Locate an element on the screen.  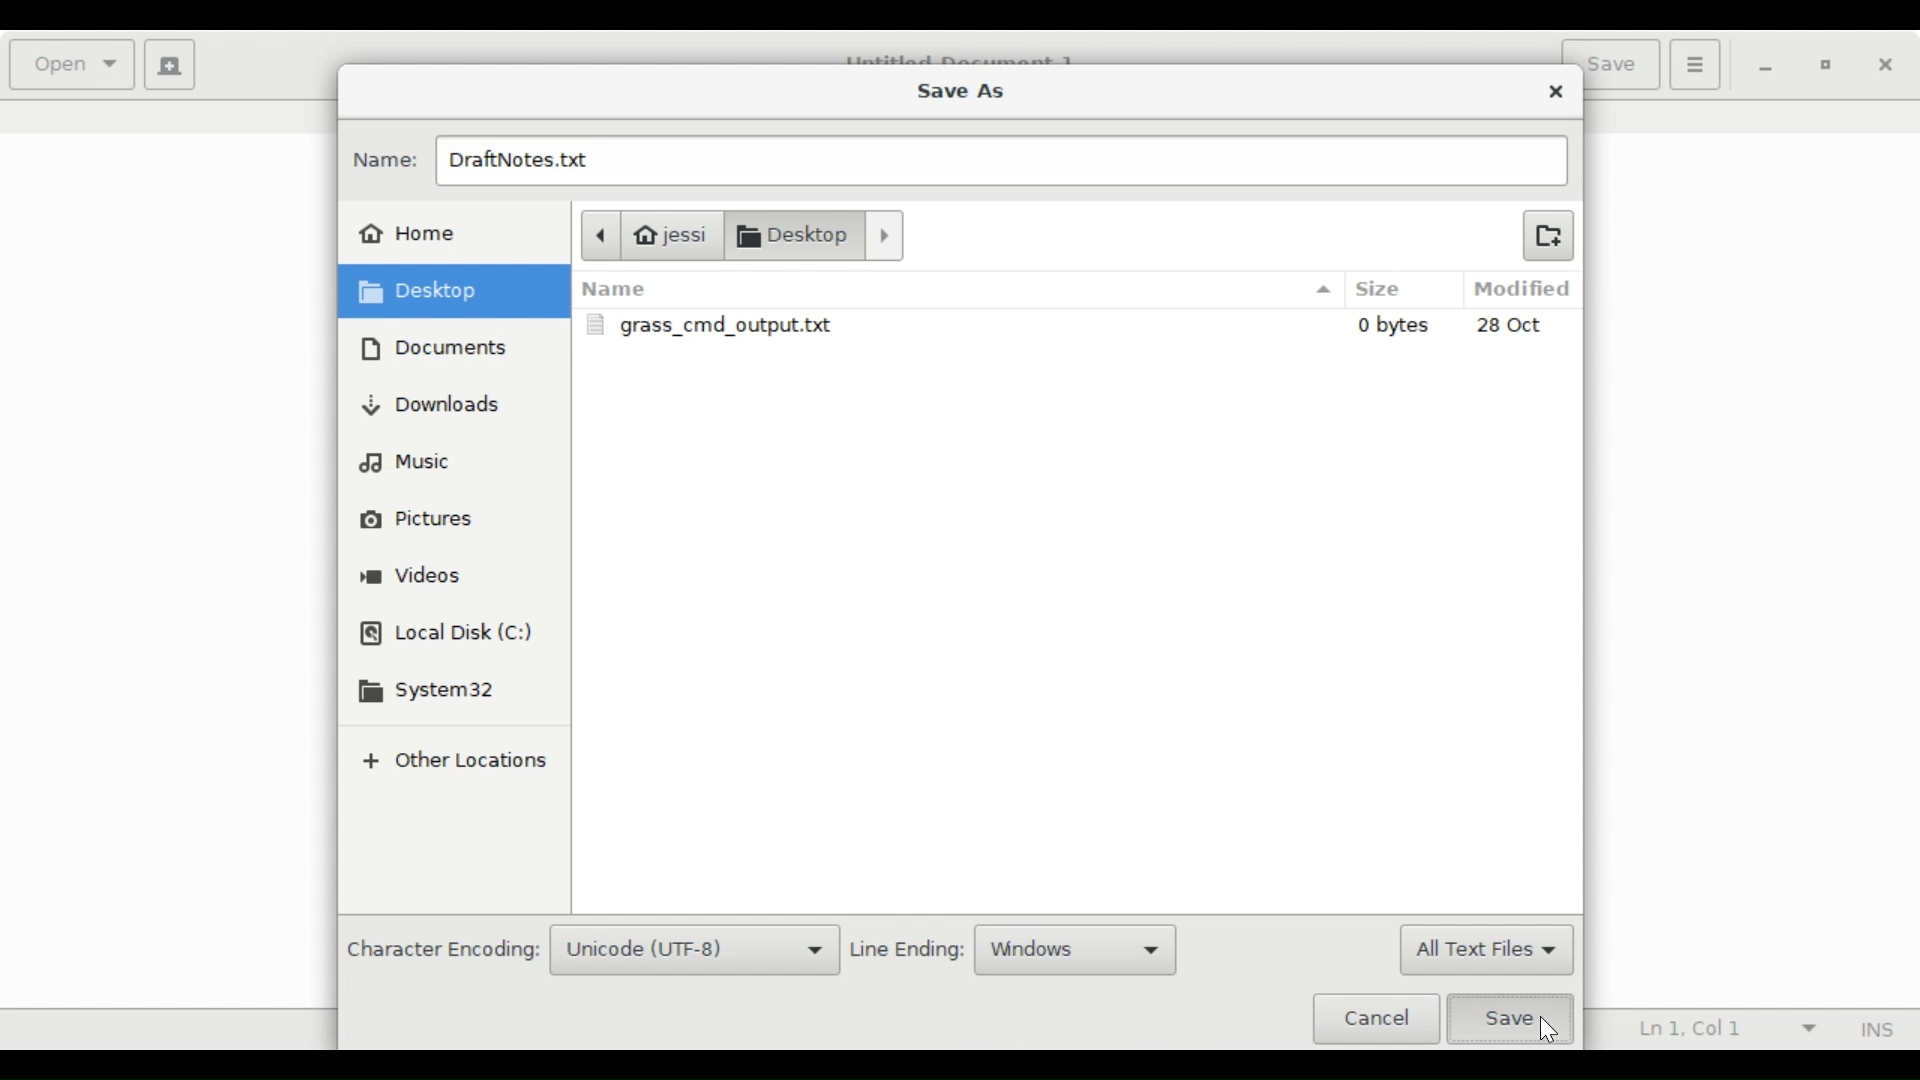
Restore is located at coordinates (1828, 68).